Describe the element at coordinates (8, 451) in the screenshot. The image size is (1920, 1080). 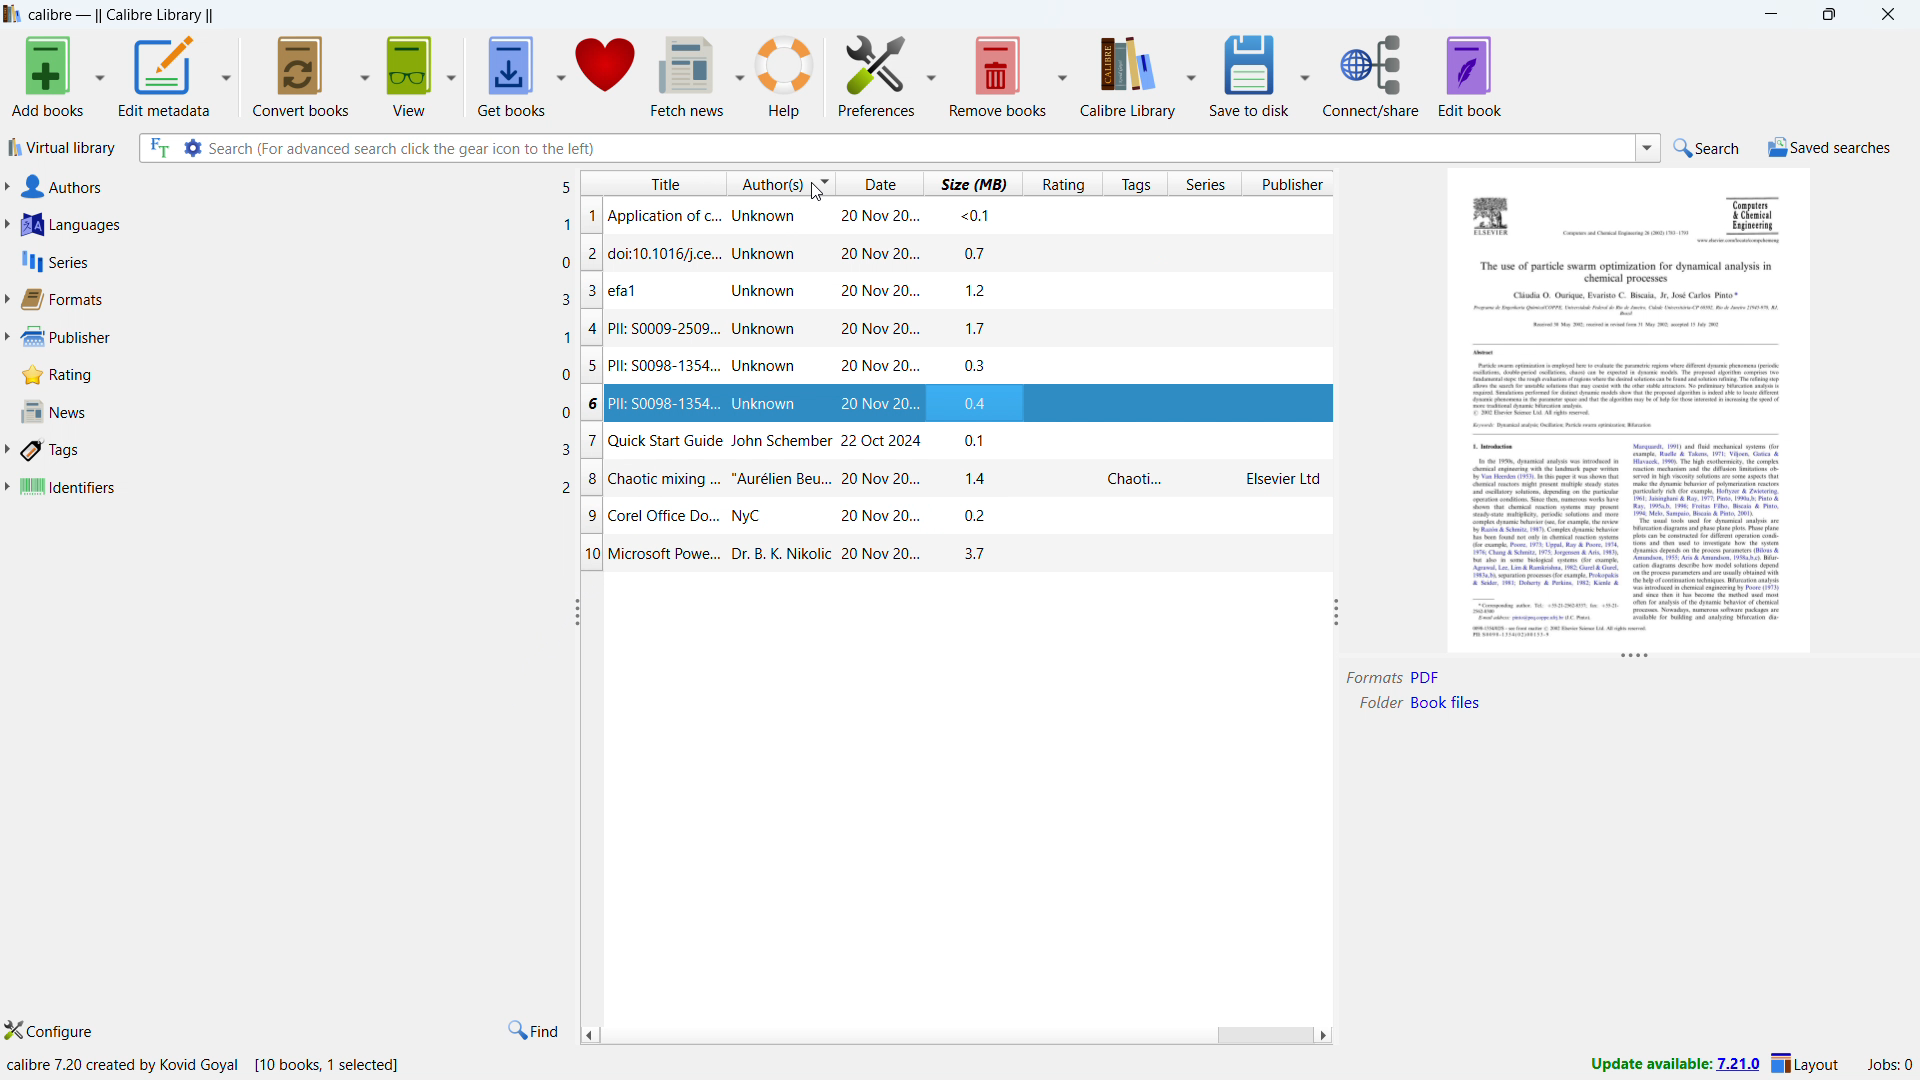
I see `expand tags` at that location.